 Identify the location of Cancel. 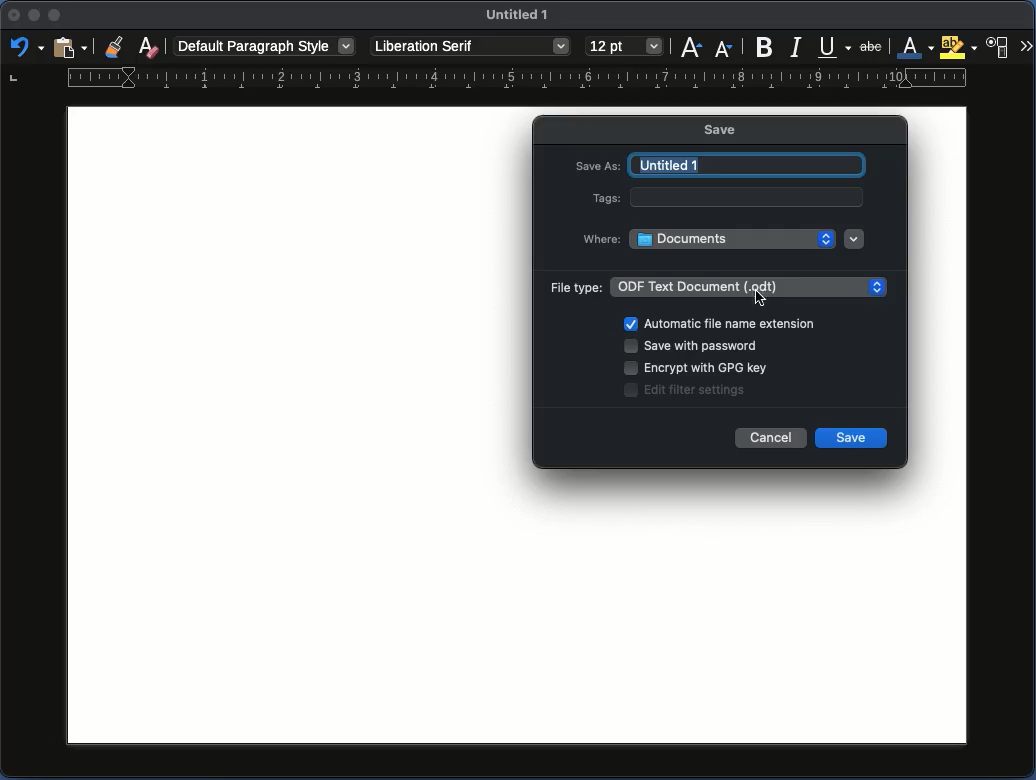
(772, 437).